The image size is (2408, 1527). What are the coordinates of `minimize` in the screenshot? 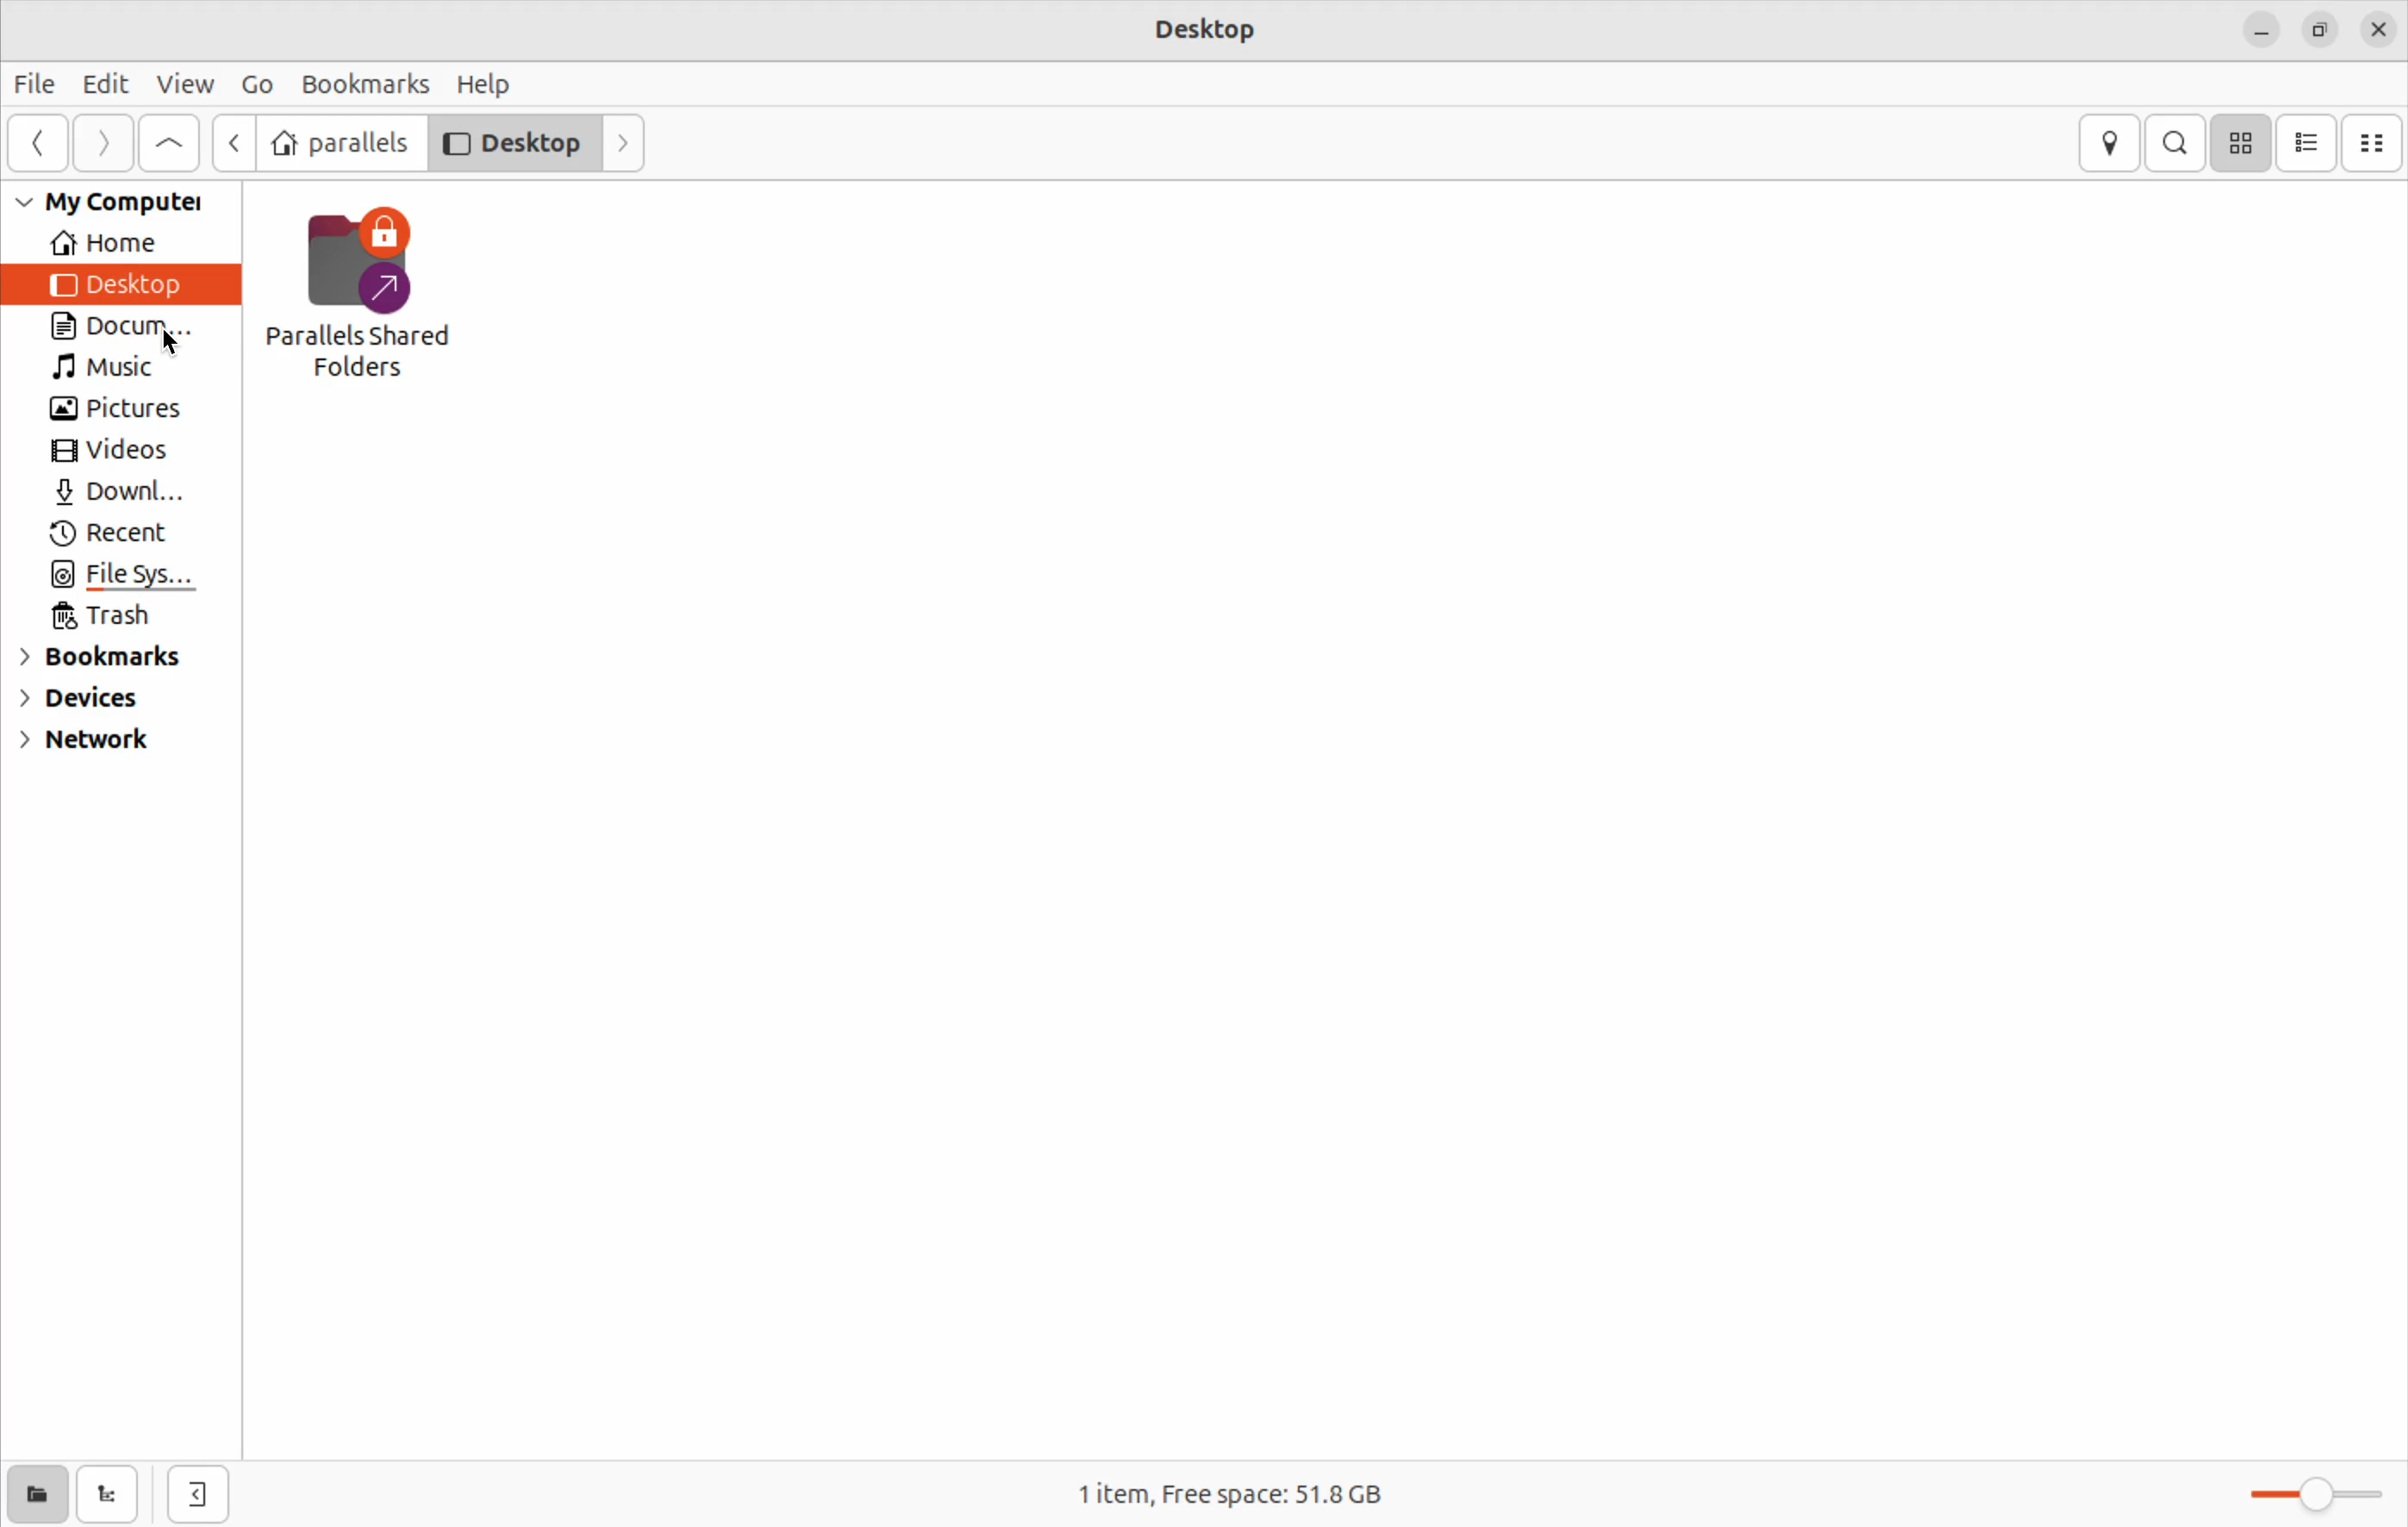 It's located at (2263, 29).